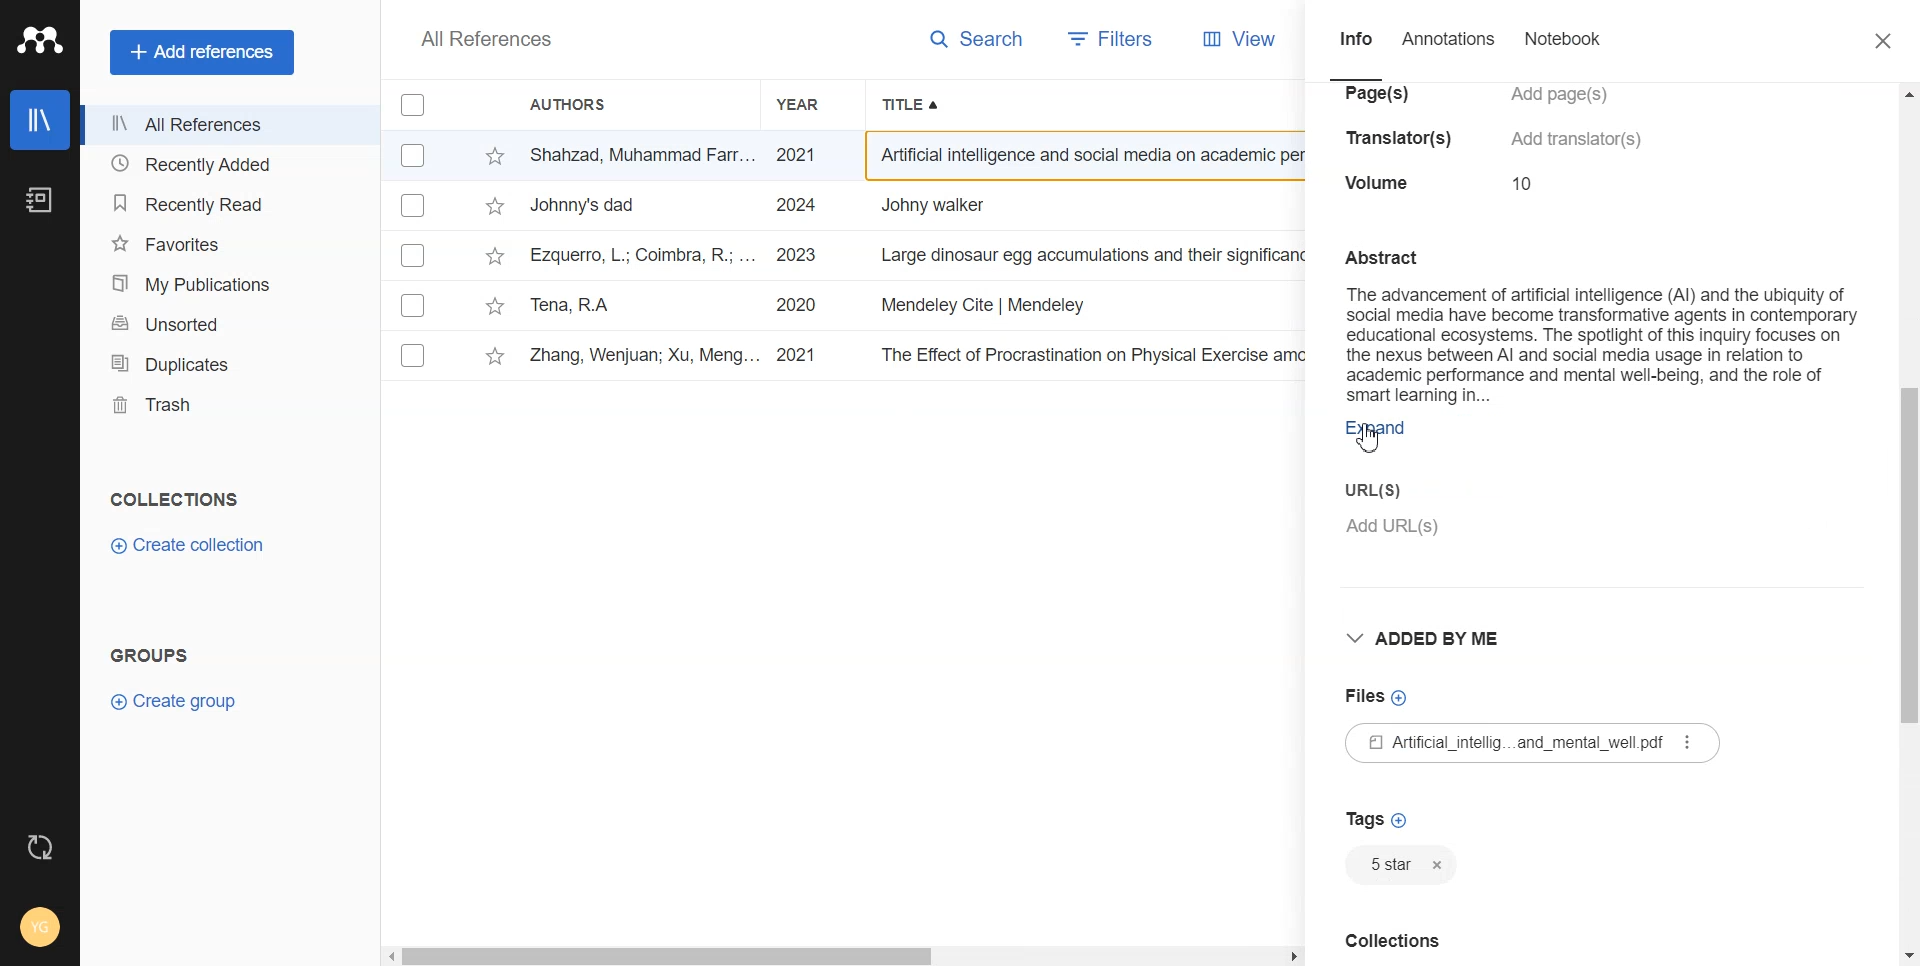 Image resolution: width=1920 pixels, height=966 pixels. What do you see at coordinates (413, 106) in the screenshot?
I see `Checkmarks` at bounding box center [413, 106].